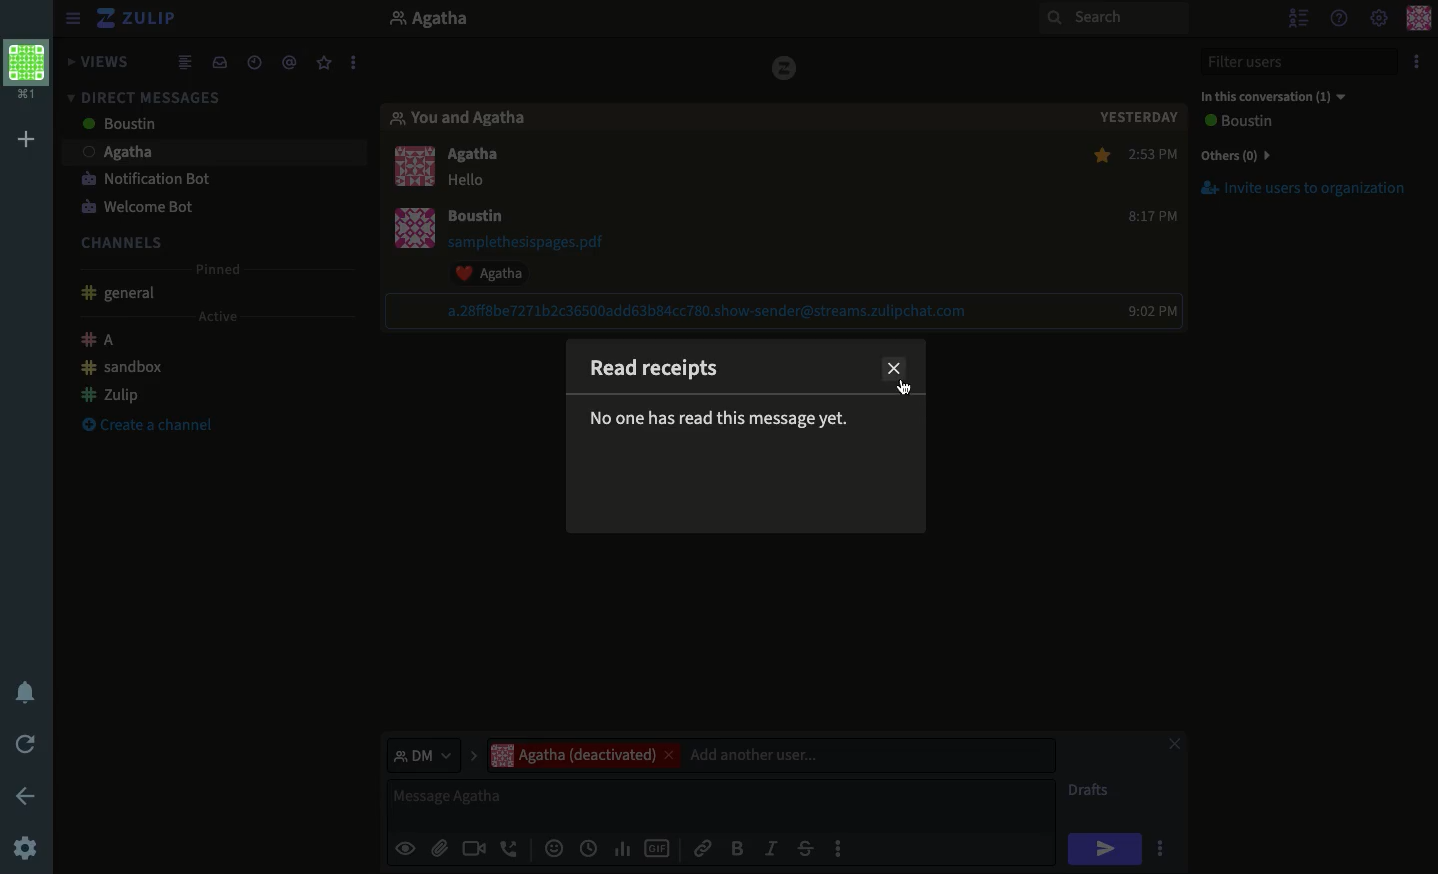  I want to click on A, so click(102, 342).